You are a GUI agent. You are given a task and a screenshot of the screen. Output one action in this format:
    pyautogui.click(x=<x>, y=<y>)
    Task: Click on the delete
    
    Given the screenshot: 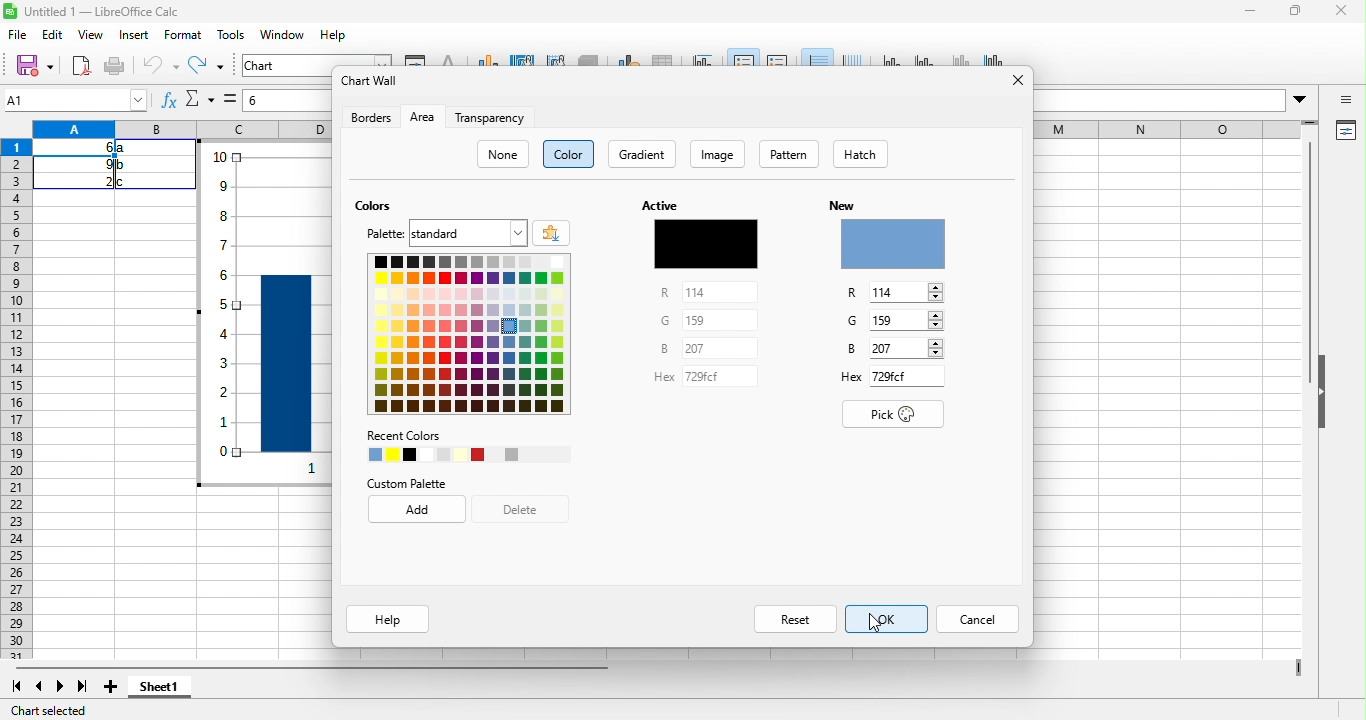 What is the action you would take?
    pyautogui.click(x=523, y=512)
    